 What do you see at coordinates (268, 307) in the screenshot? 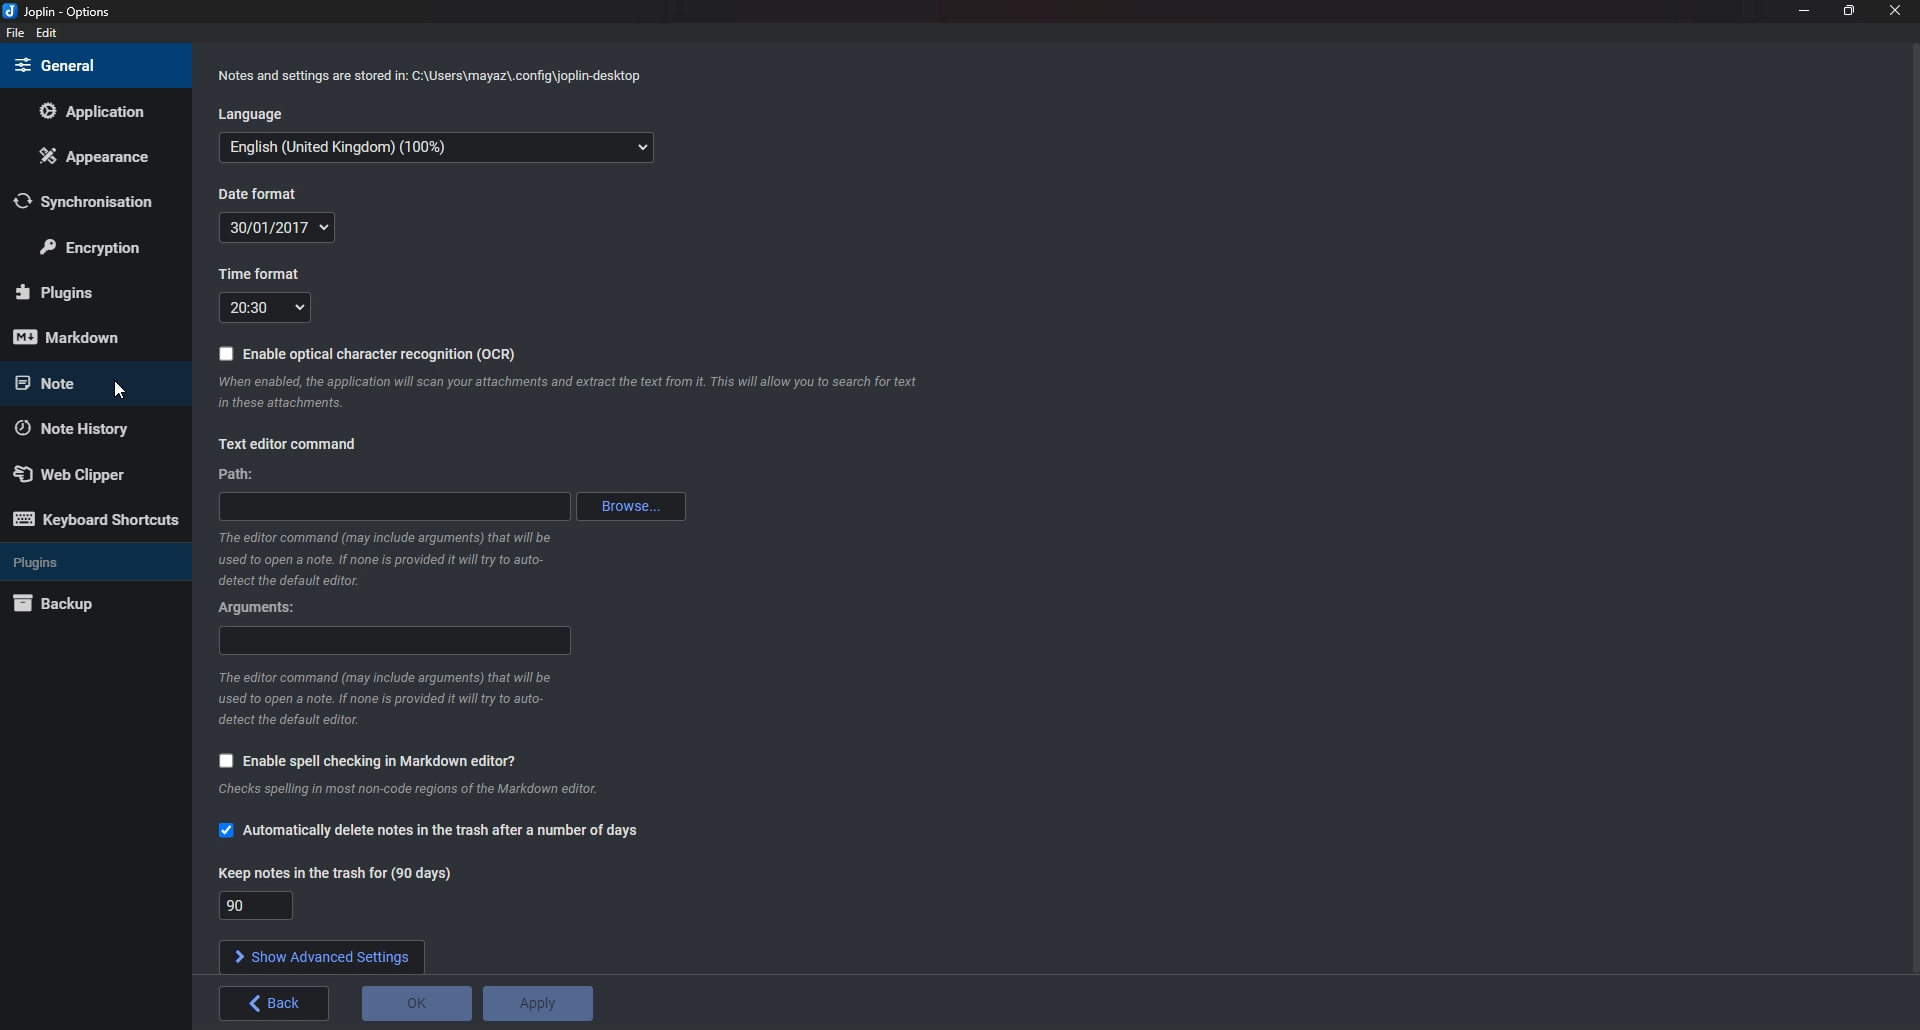
I see `20:30` at bounding box center [268, 307].